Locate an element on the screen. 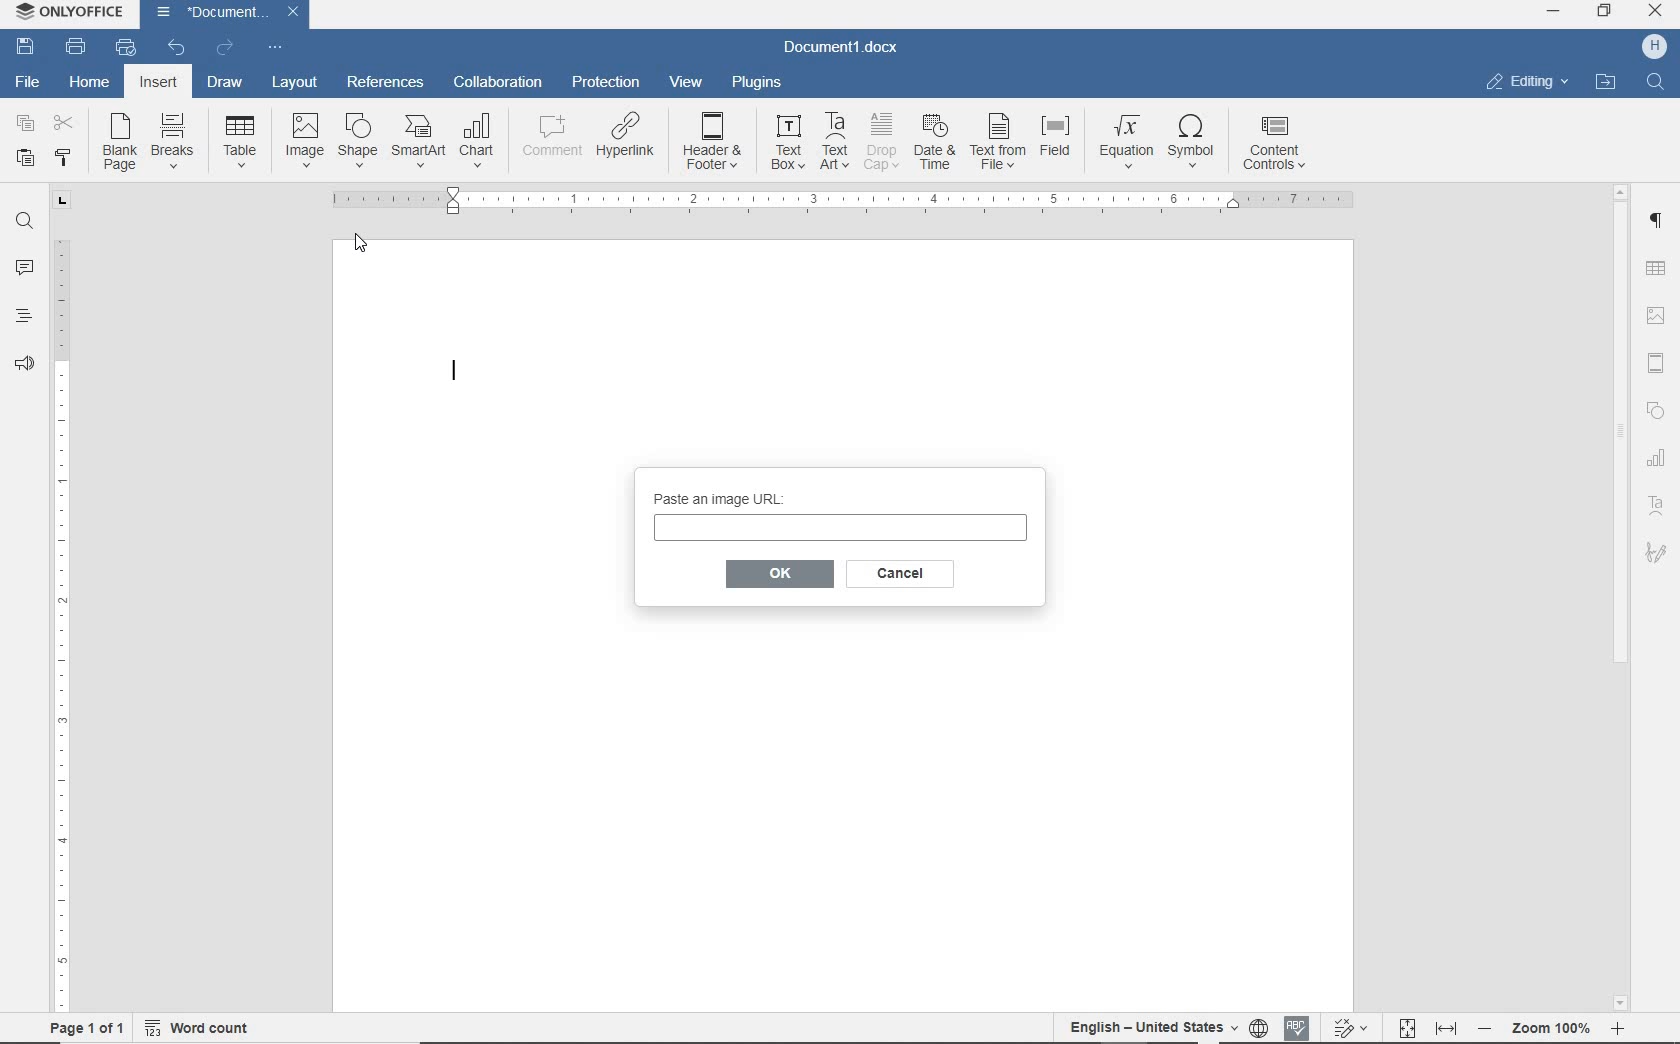 The image size is (1680, 1044). Find is located at coordinates (1659, 84).